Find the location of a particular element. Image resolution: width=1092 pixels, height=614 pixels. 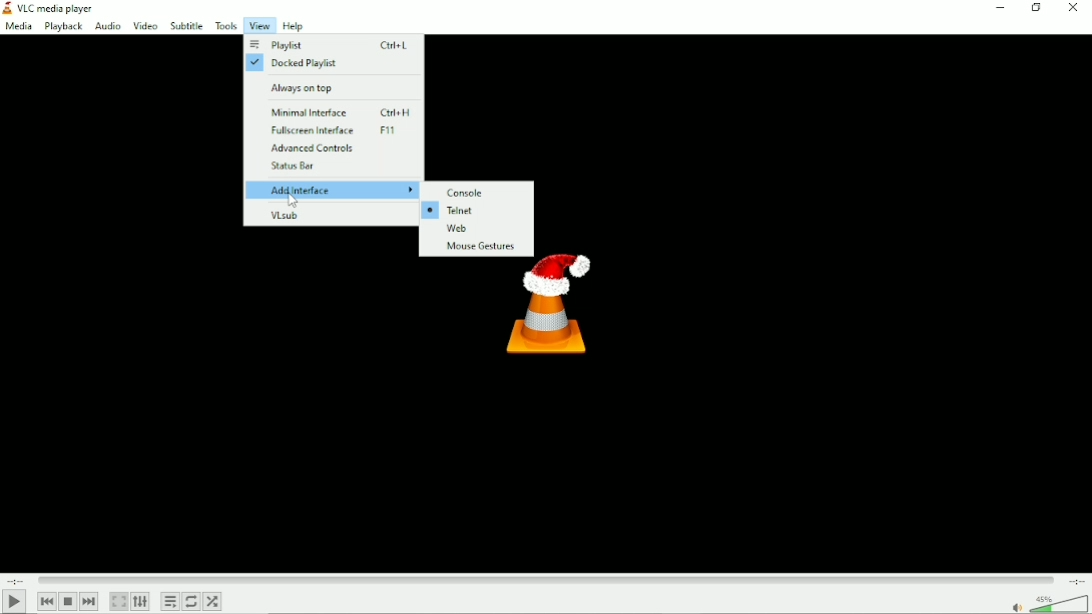

Advanced controls is located at coordinates (314, 148).